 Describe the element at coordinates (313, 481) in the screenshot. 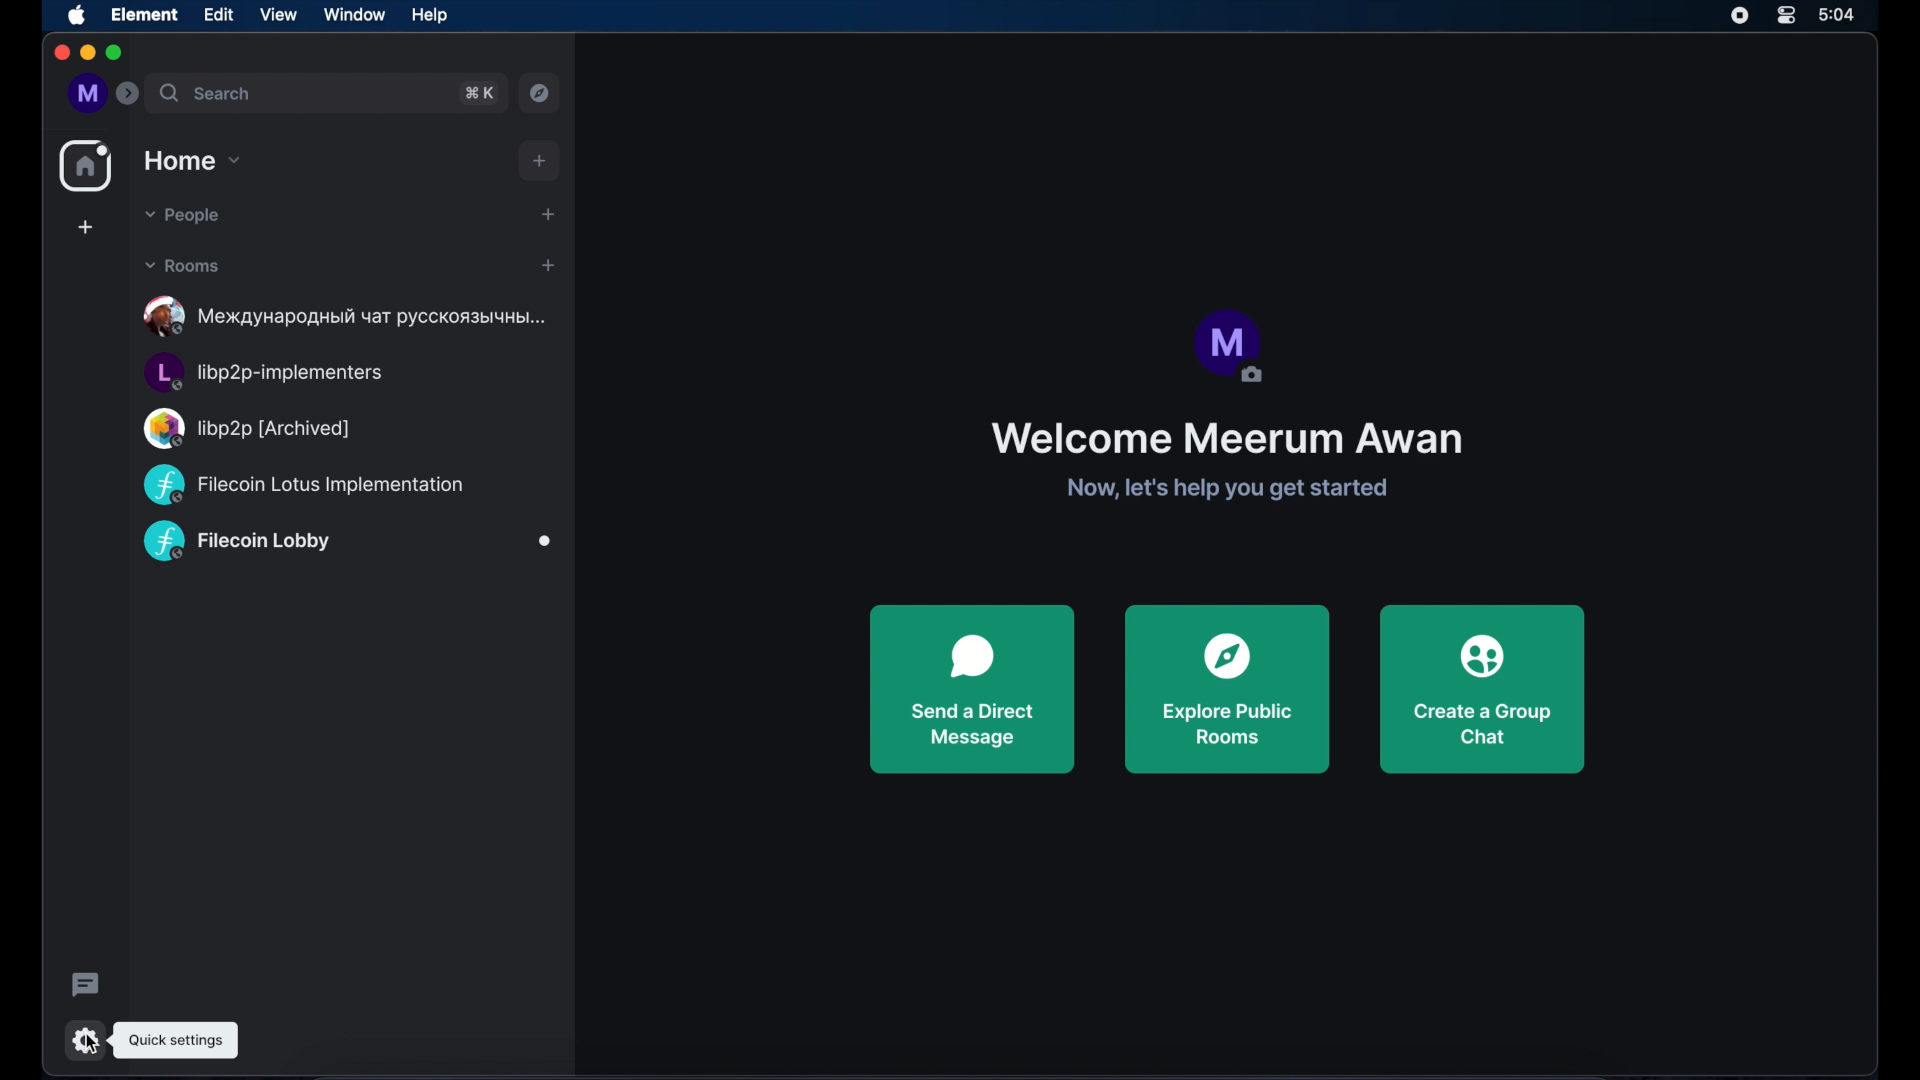

I see `&F Filecoin Lotus Implementation` at that location.